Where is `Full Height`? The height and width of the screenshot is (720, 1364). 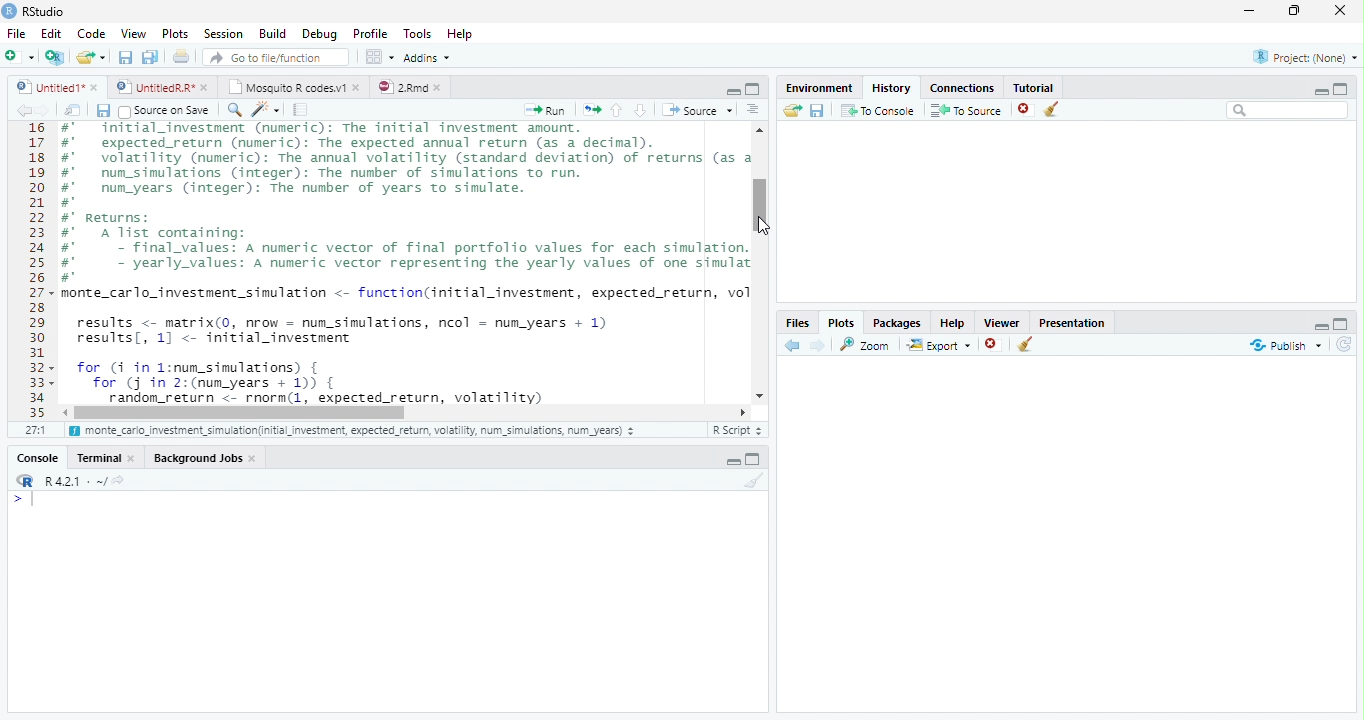
Full Height is located at coordinates (754, 88).